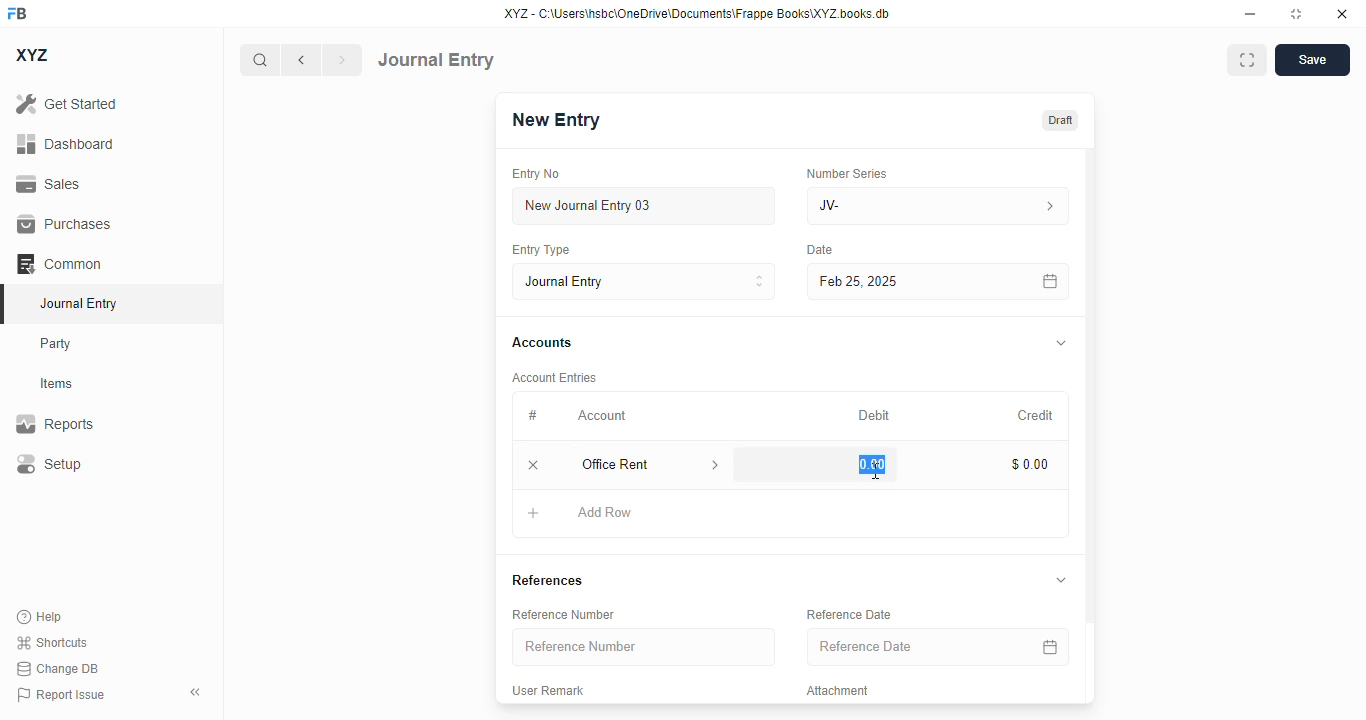 The image size is (1366, 720). Describe the element at coordinates (876, 471) in the screenshot. I see `cursor` at that location.